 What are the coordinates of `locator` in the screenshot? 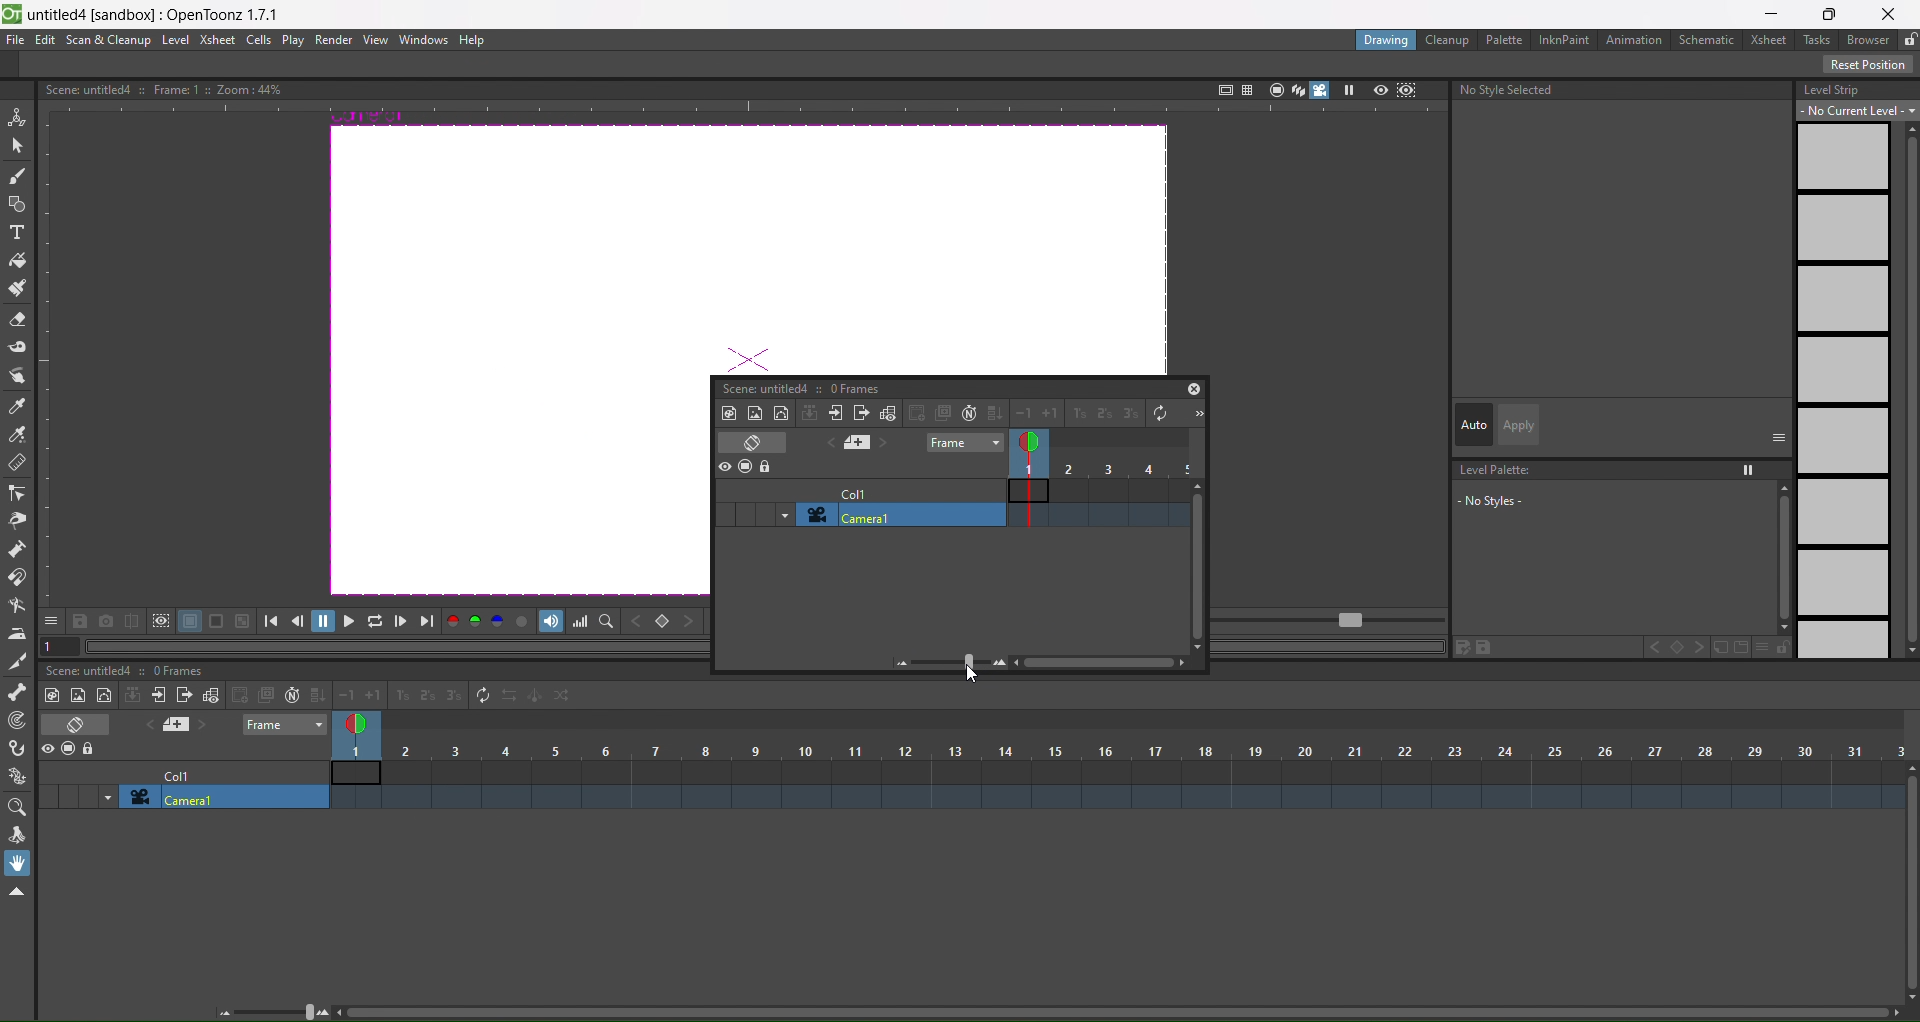 It's located at (607, 622).